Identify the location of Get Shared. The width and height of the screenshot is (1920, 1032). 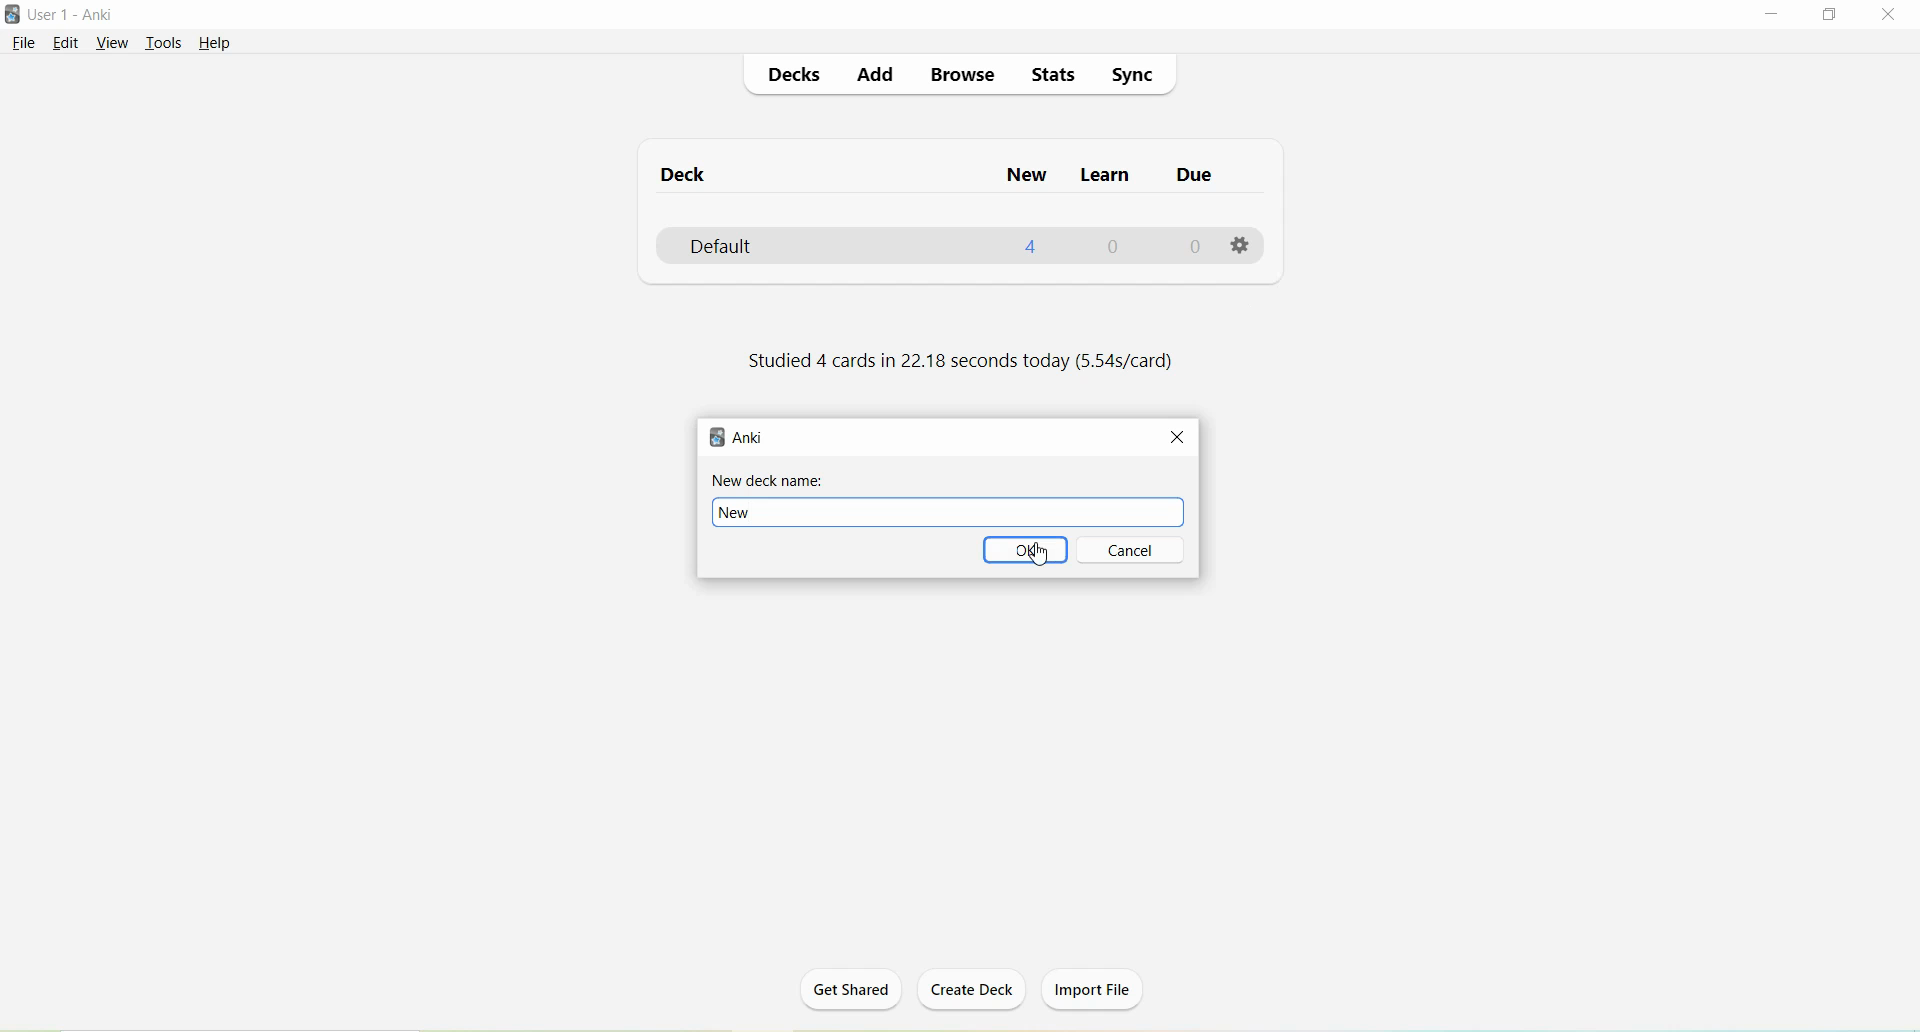
(847, 995).